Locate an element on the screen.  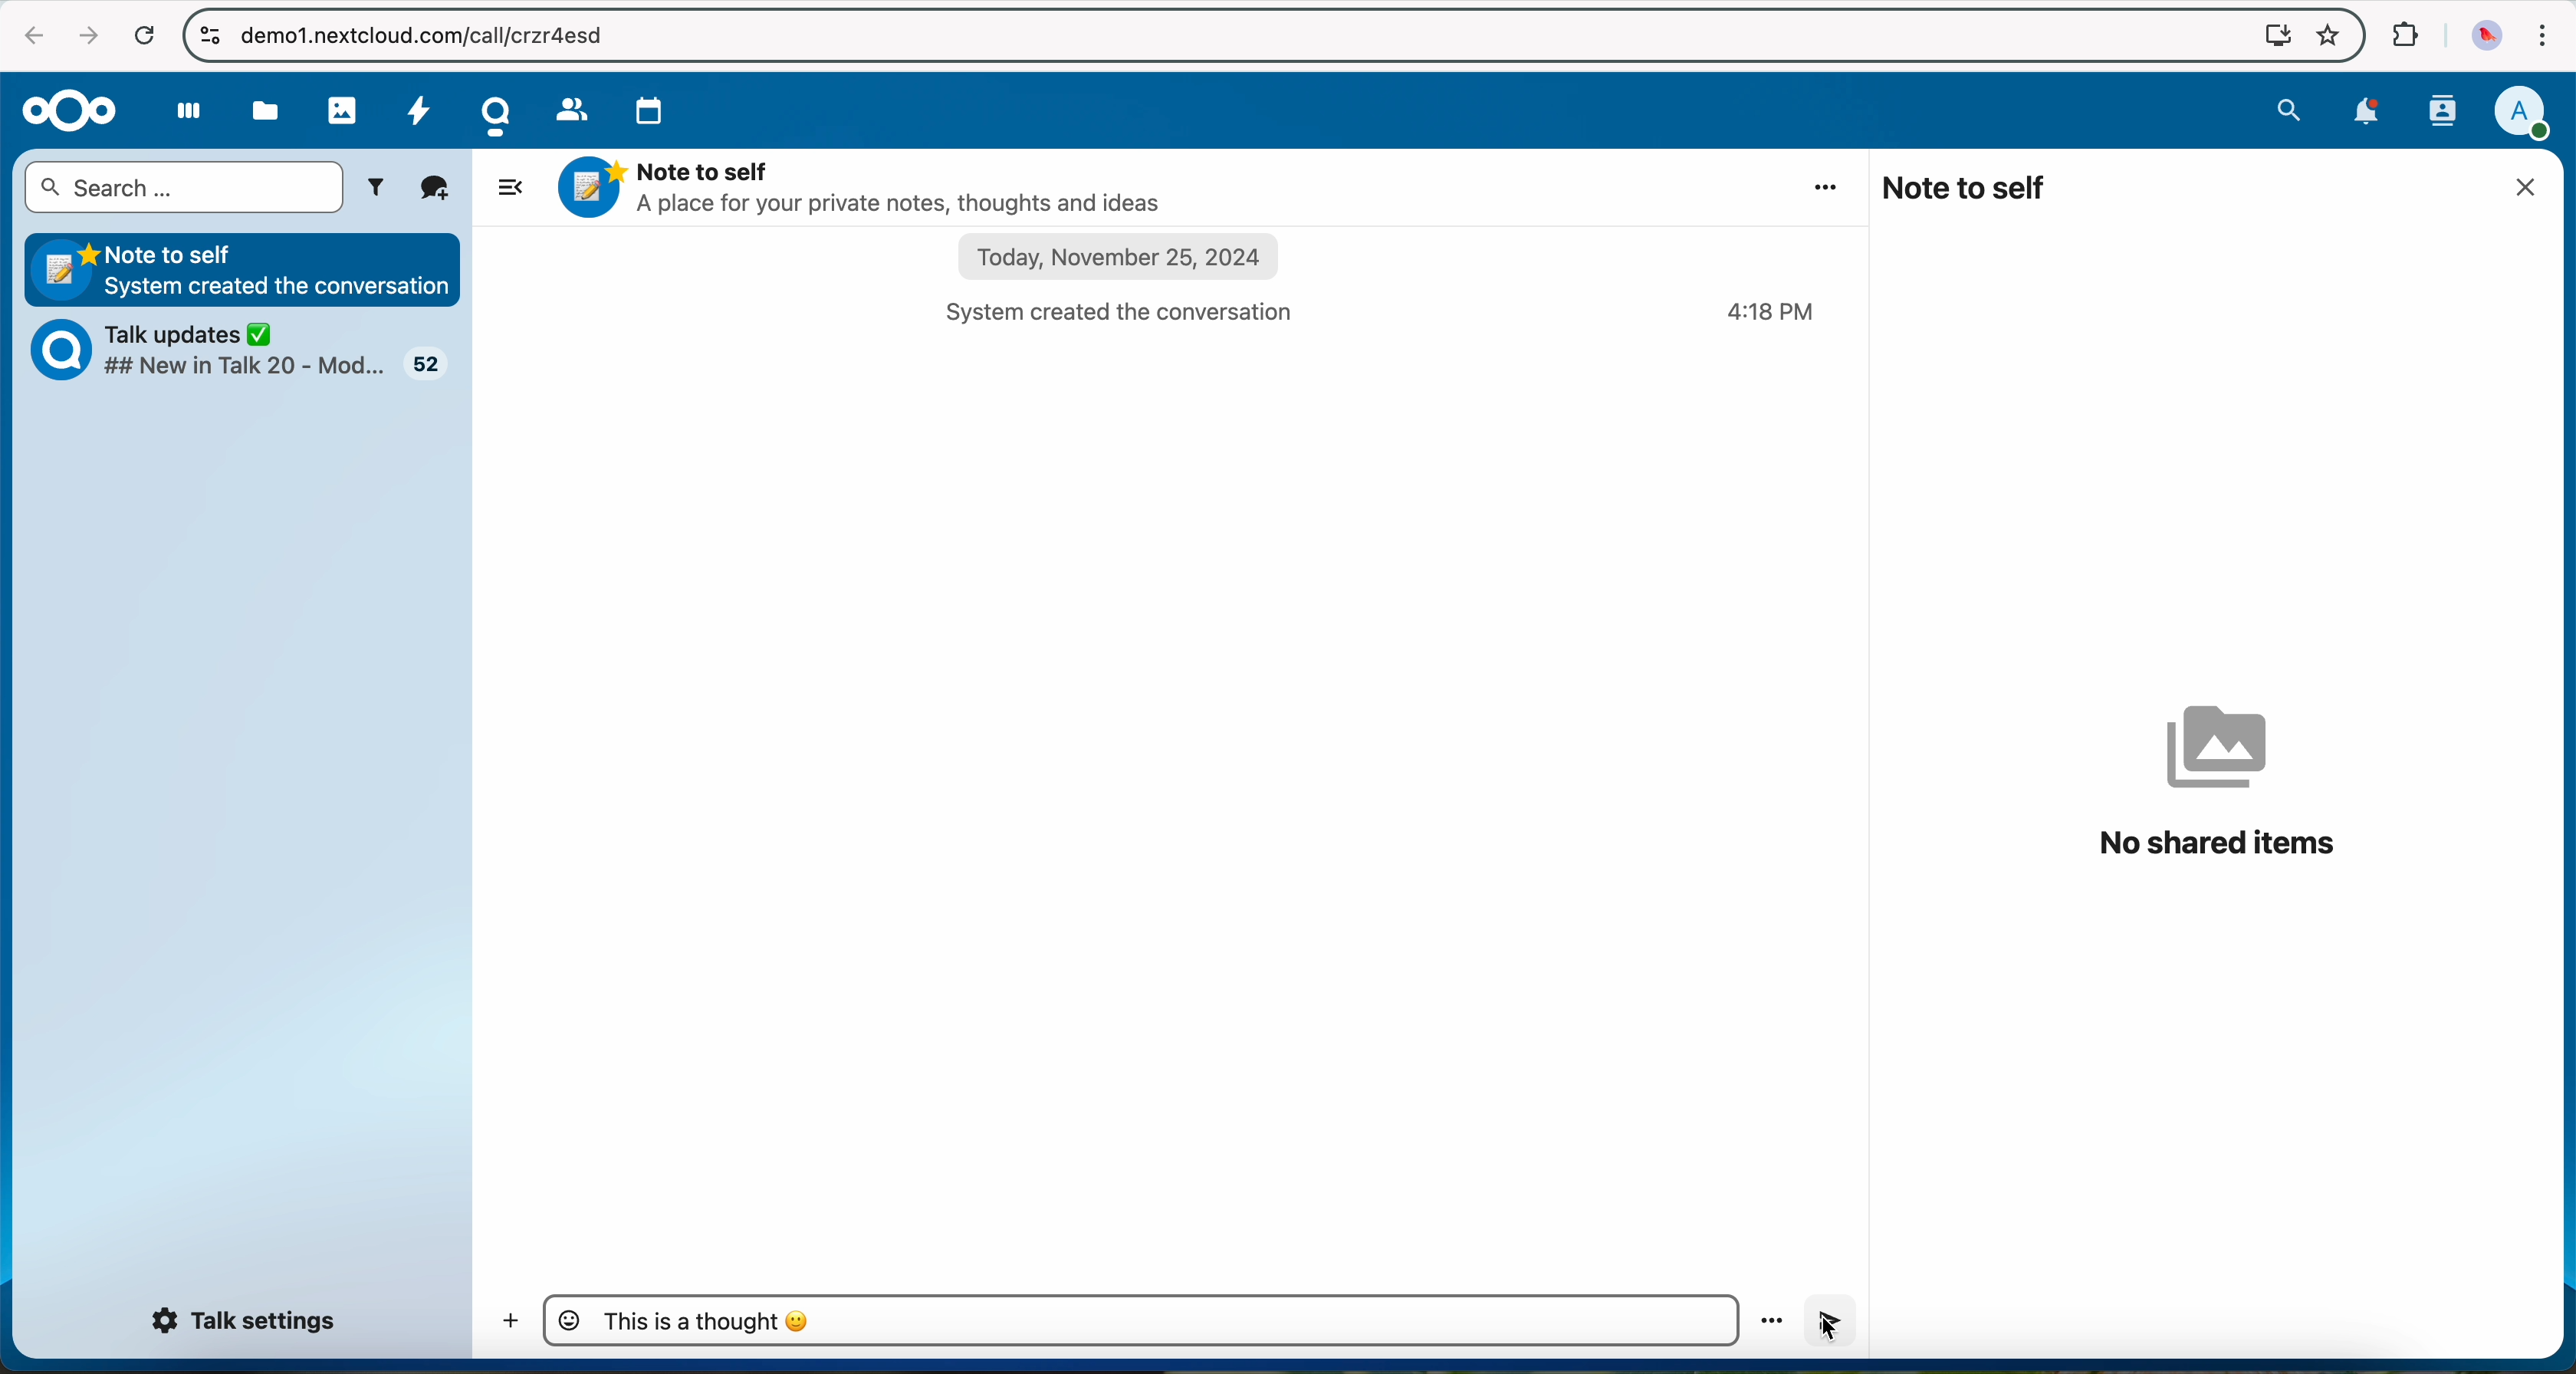
date is located at coordinates (1122, 259).